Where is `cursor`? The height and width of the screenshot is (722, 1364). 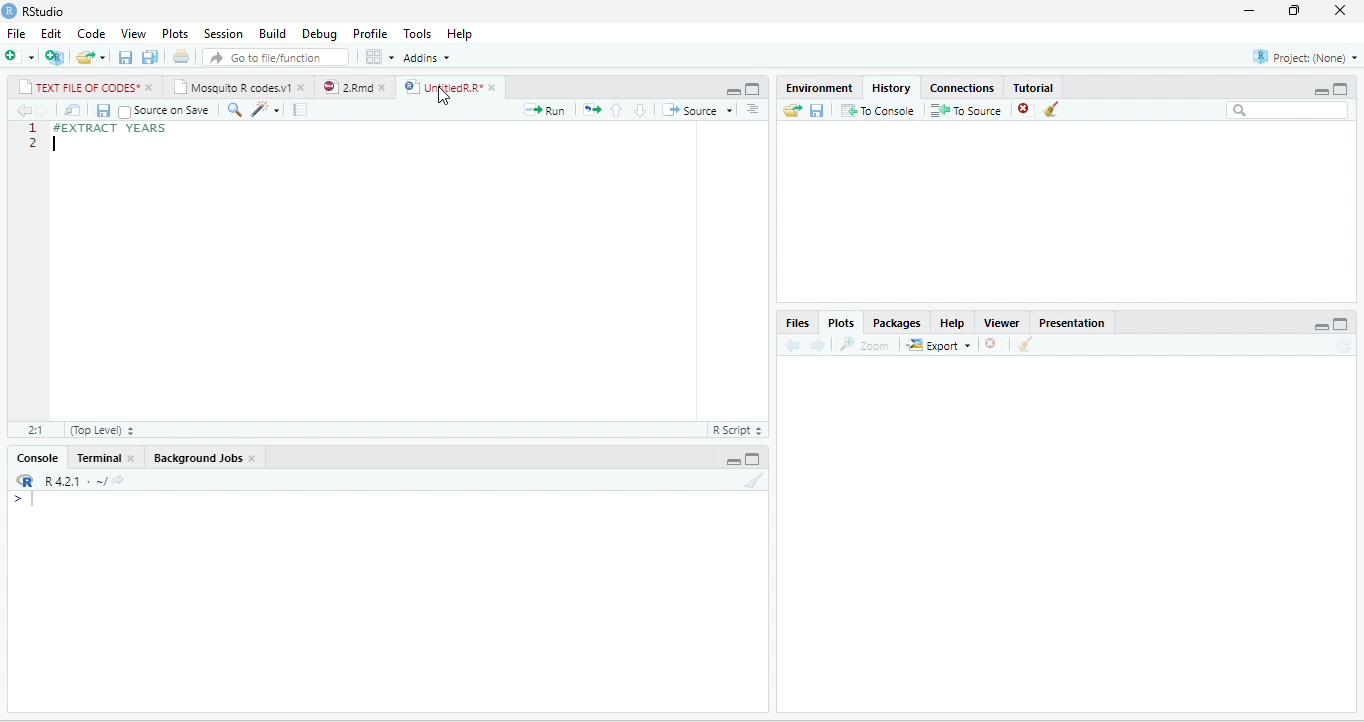
cursor is located at coordinates (444, 96).